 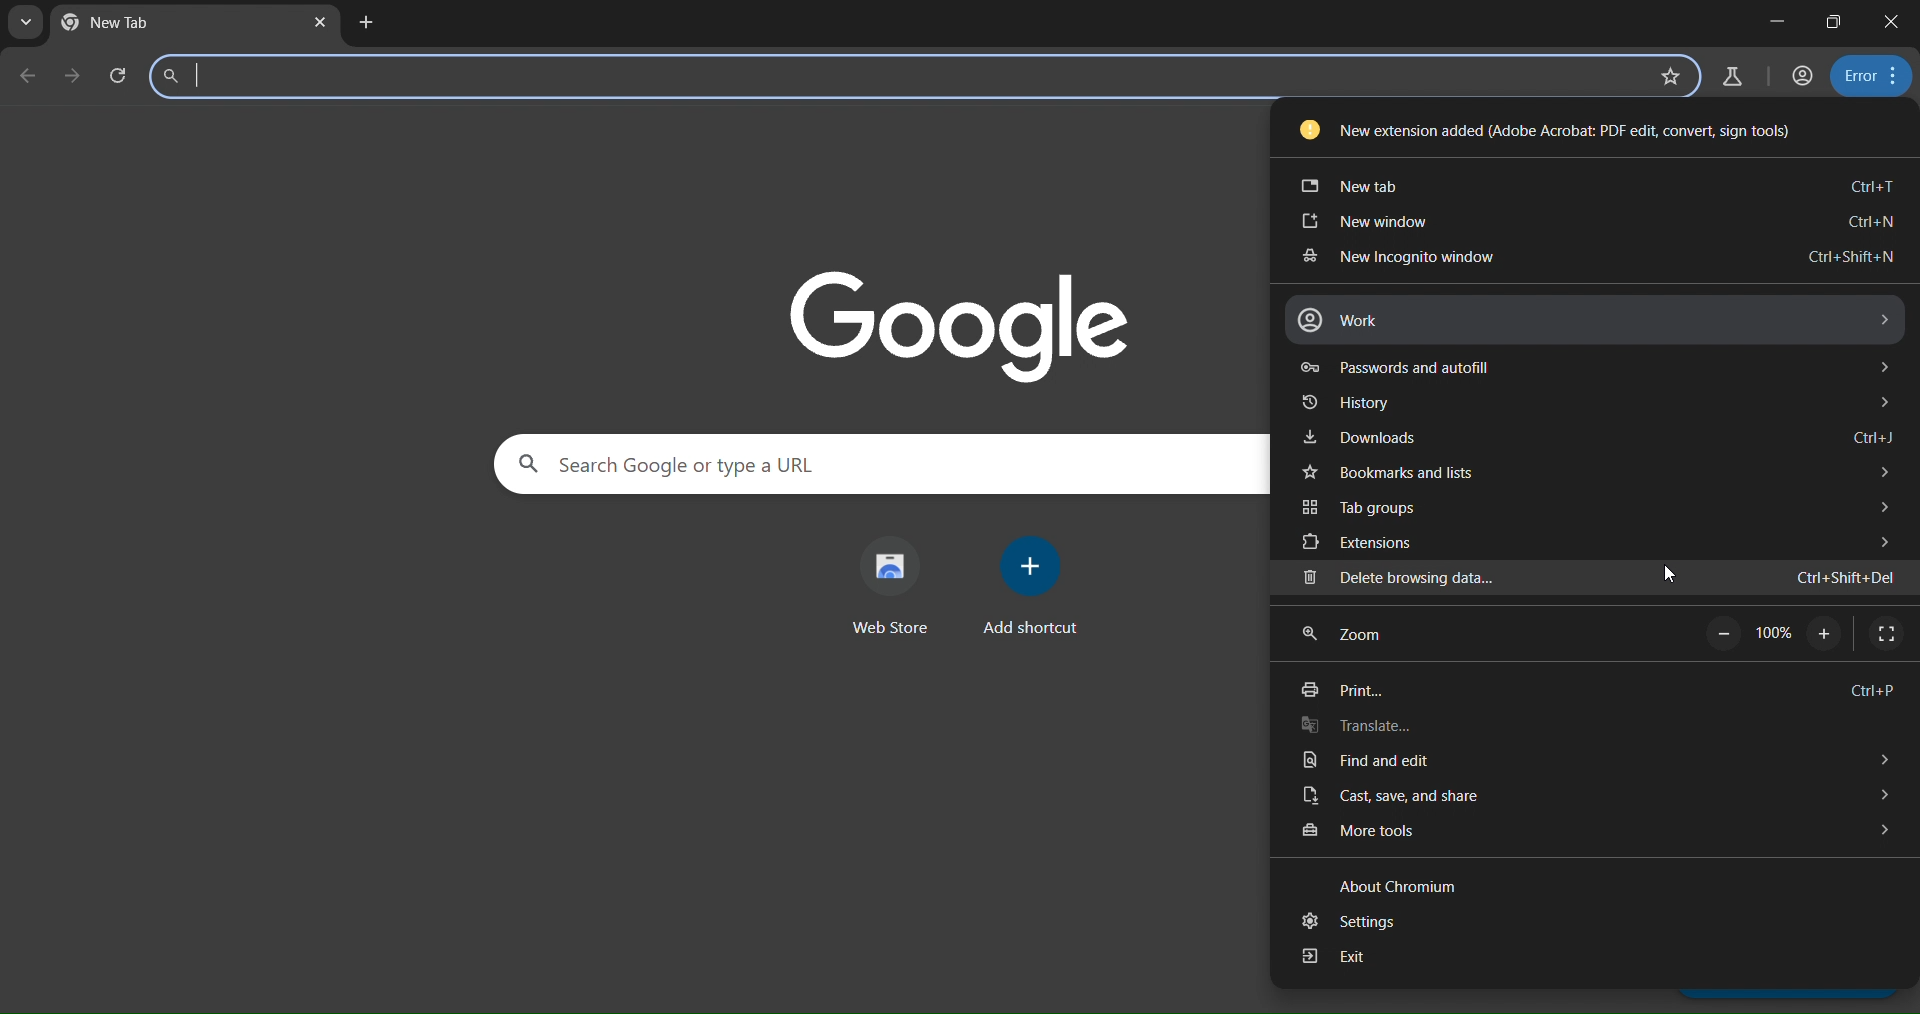 I want to click on zoom, so click(x=1348, y=635).